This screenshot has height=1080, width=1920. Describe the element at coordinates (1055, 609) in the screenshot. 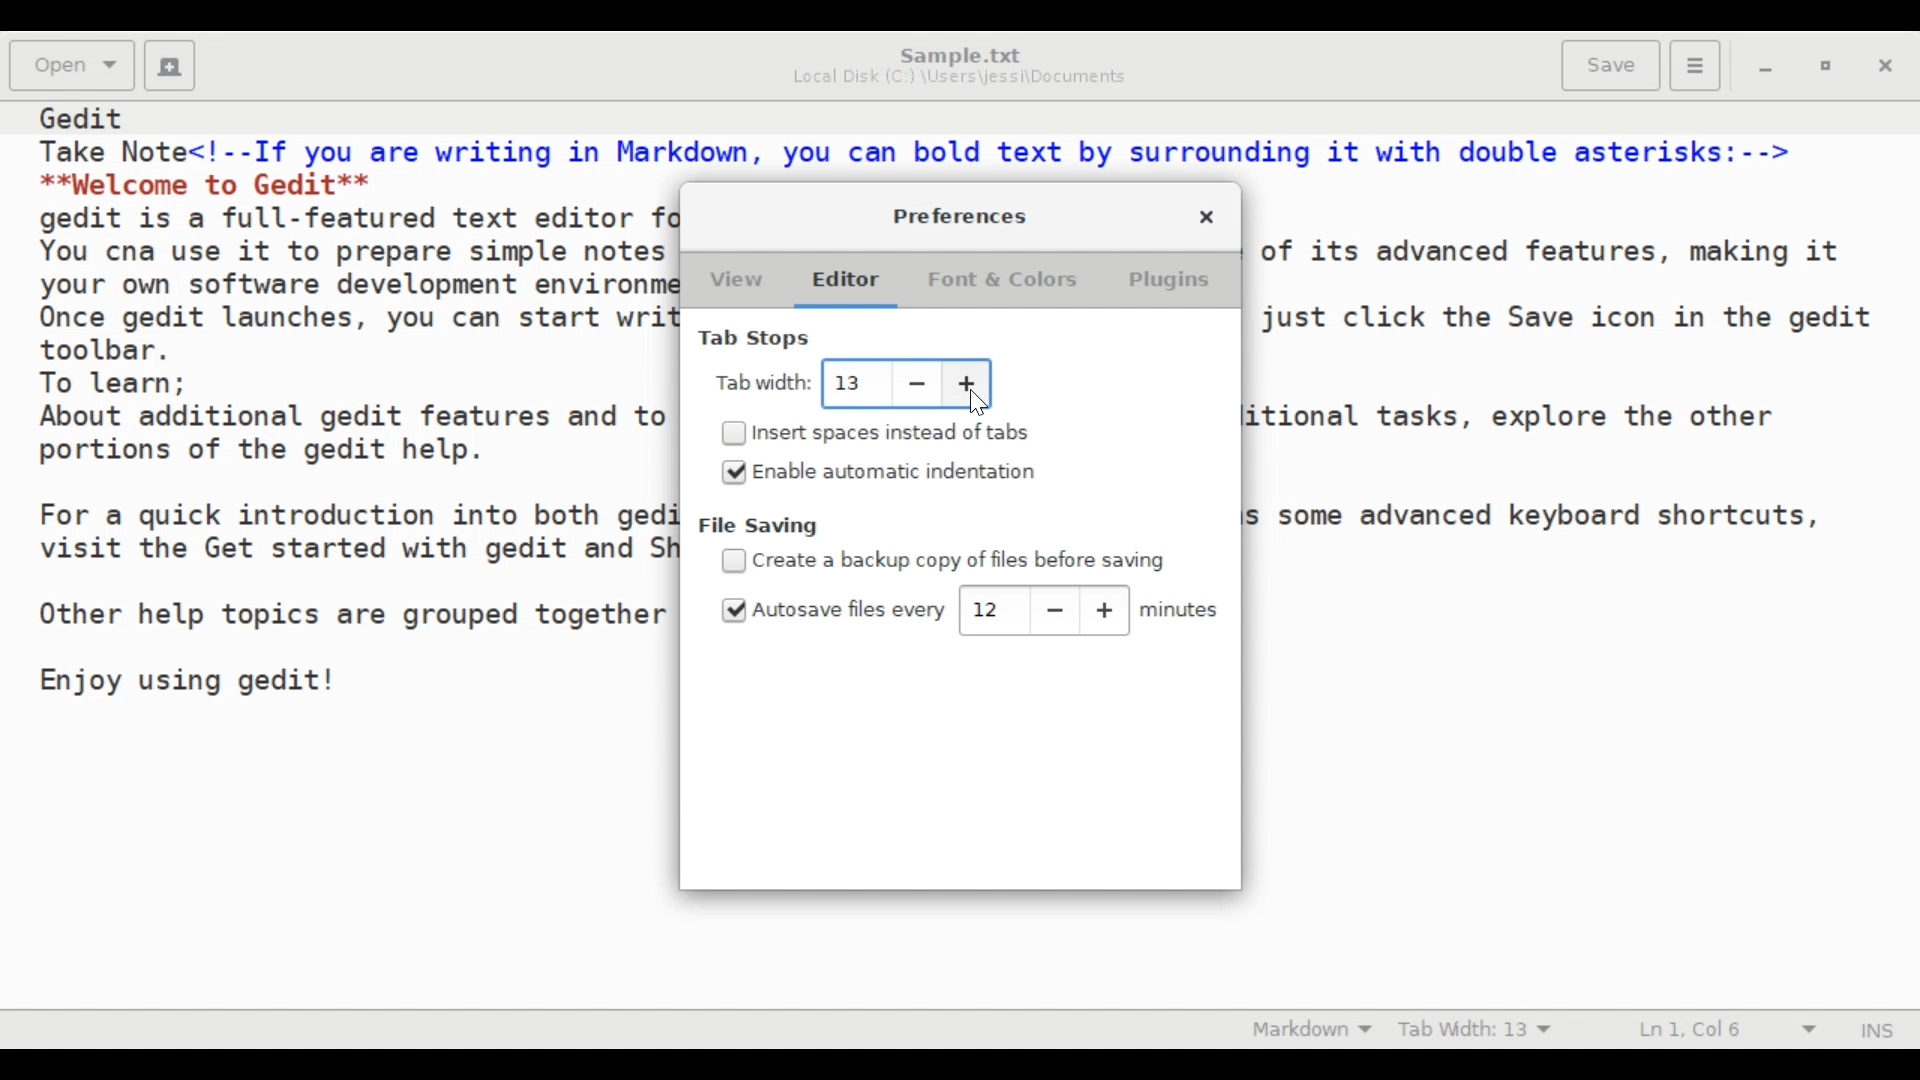

I see `decrease` at that location.